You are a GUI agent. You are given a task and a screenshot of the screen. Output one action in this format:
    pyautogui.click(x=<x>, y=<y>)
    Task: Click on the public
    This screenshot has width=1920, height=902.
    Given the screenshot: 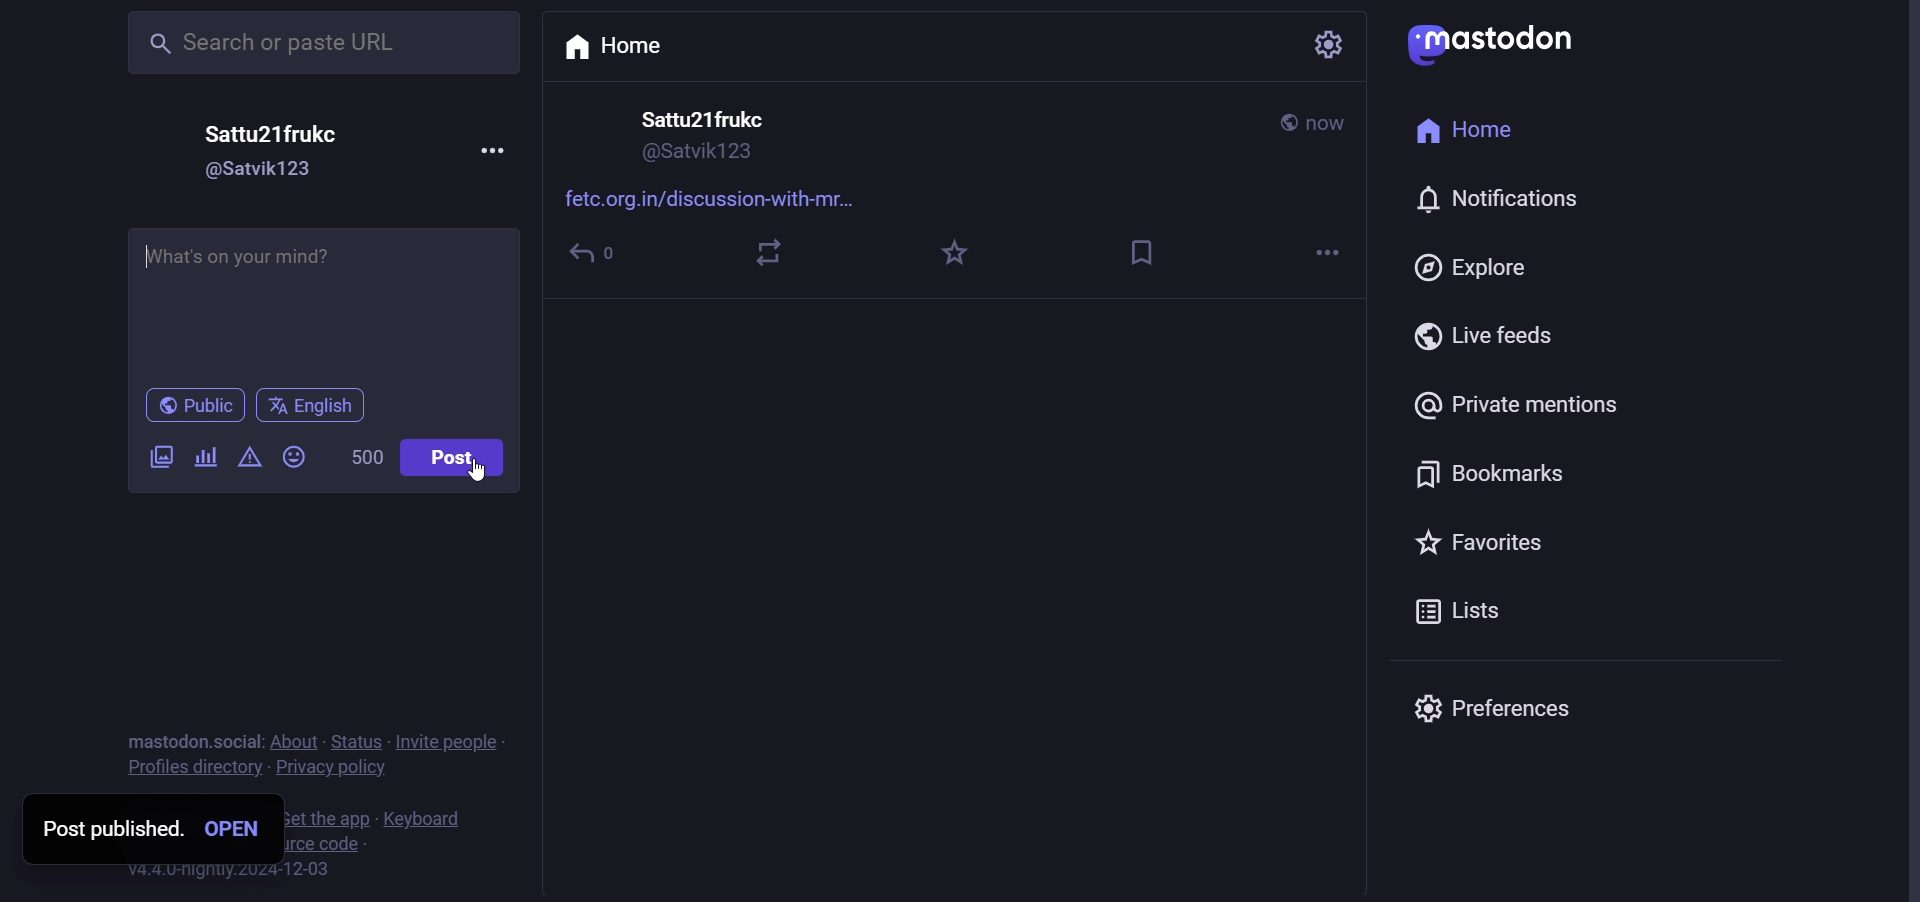 What is the action you would take?
    pyautogui.click(x=190, y=405)
    